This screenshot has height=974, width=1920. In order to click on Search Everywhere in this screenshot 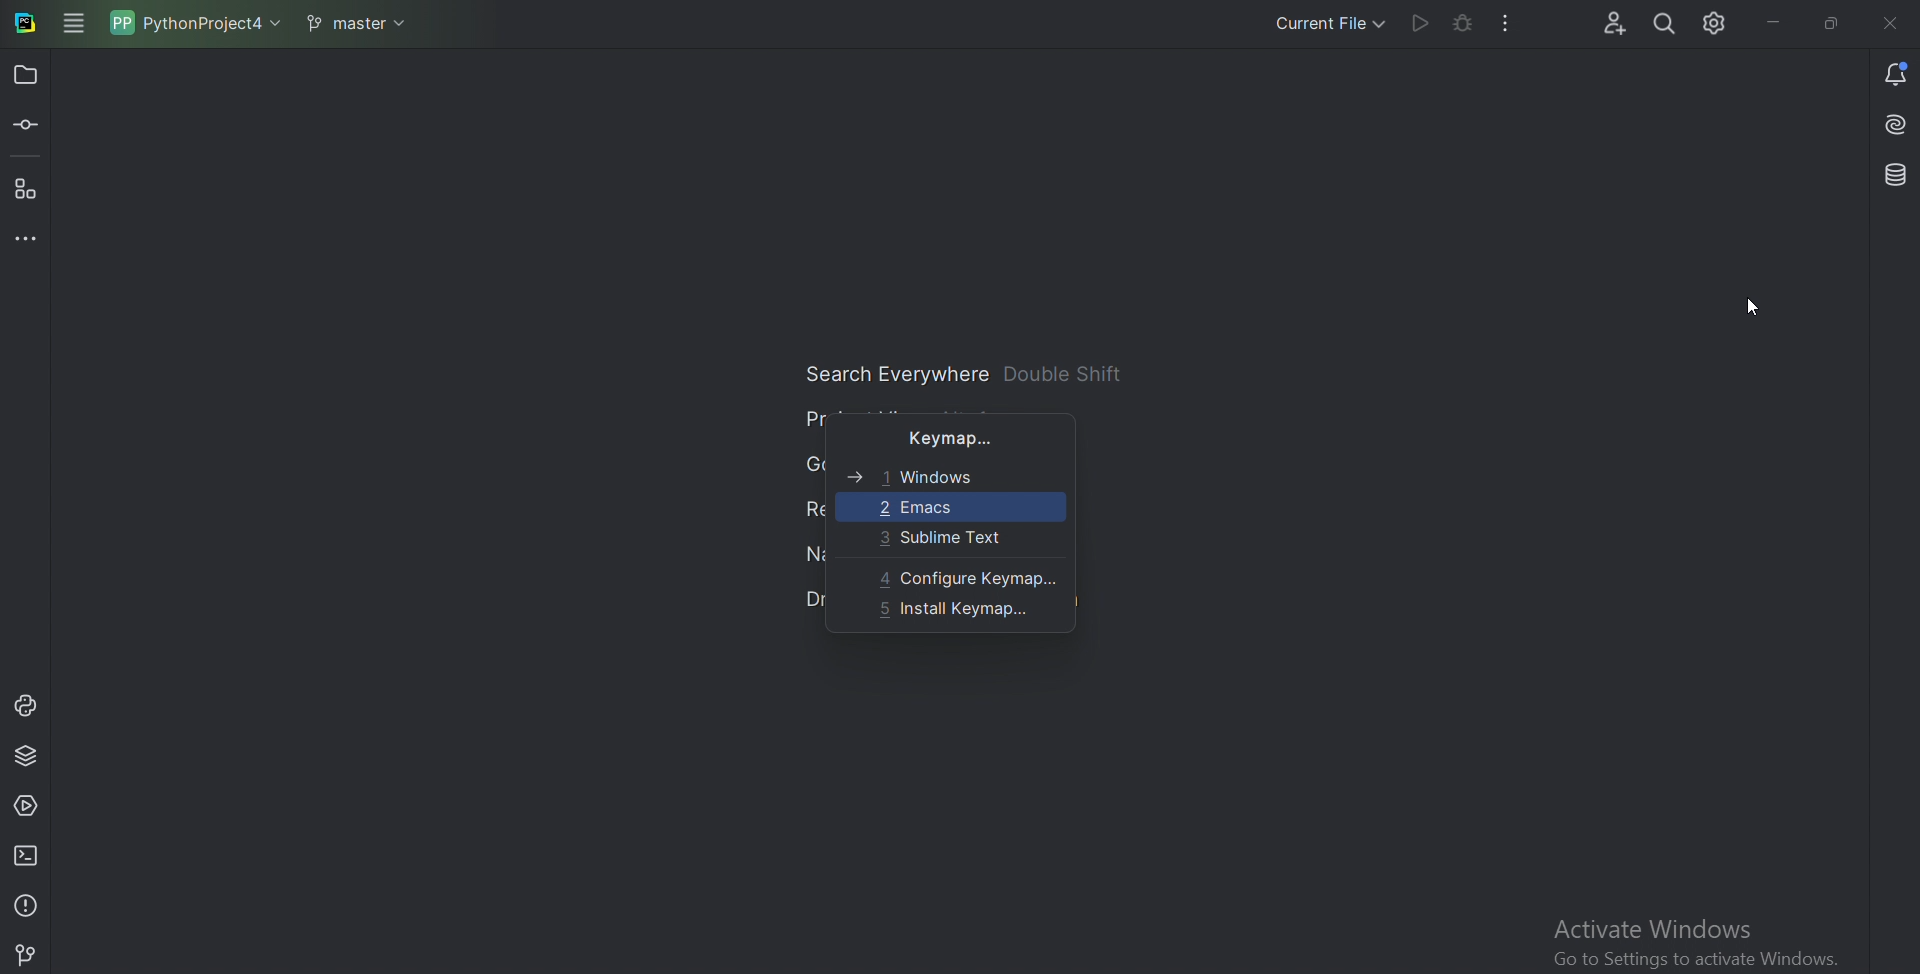, I will do `click(1664, 25)`.